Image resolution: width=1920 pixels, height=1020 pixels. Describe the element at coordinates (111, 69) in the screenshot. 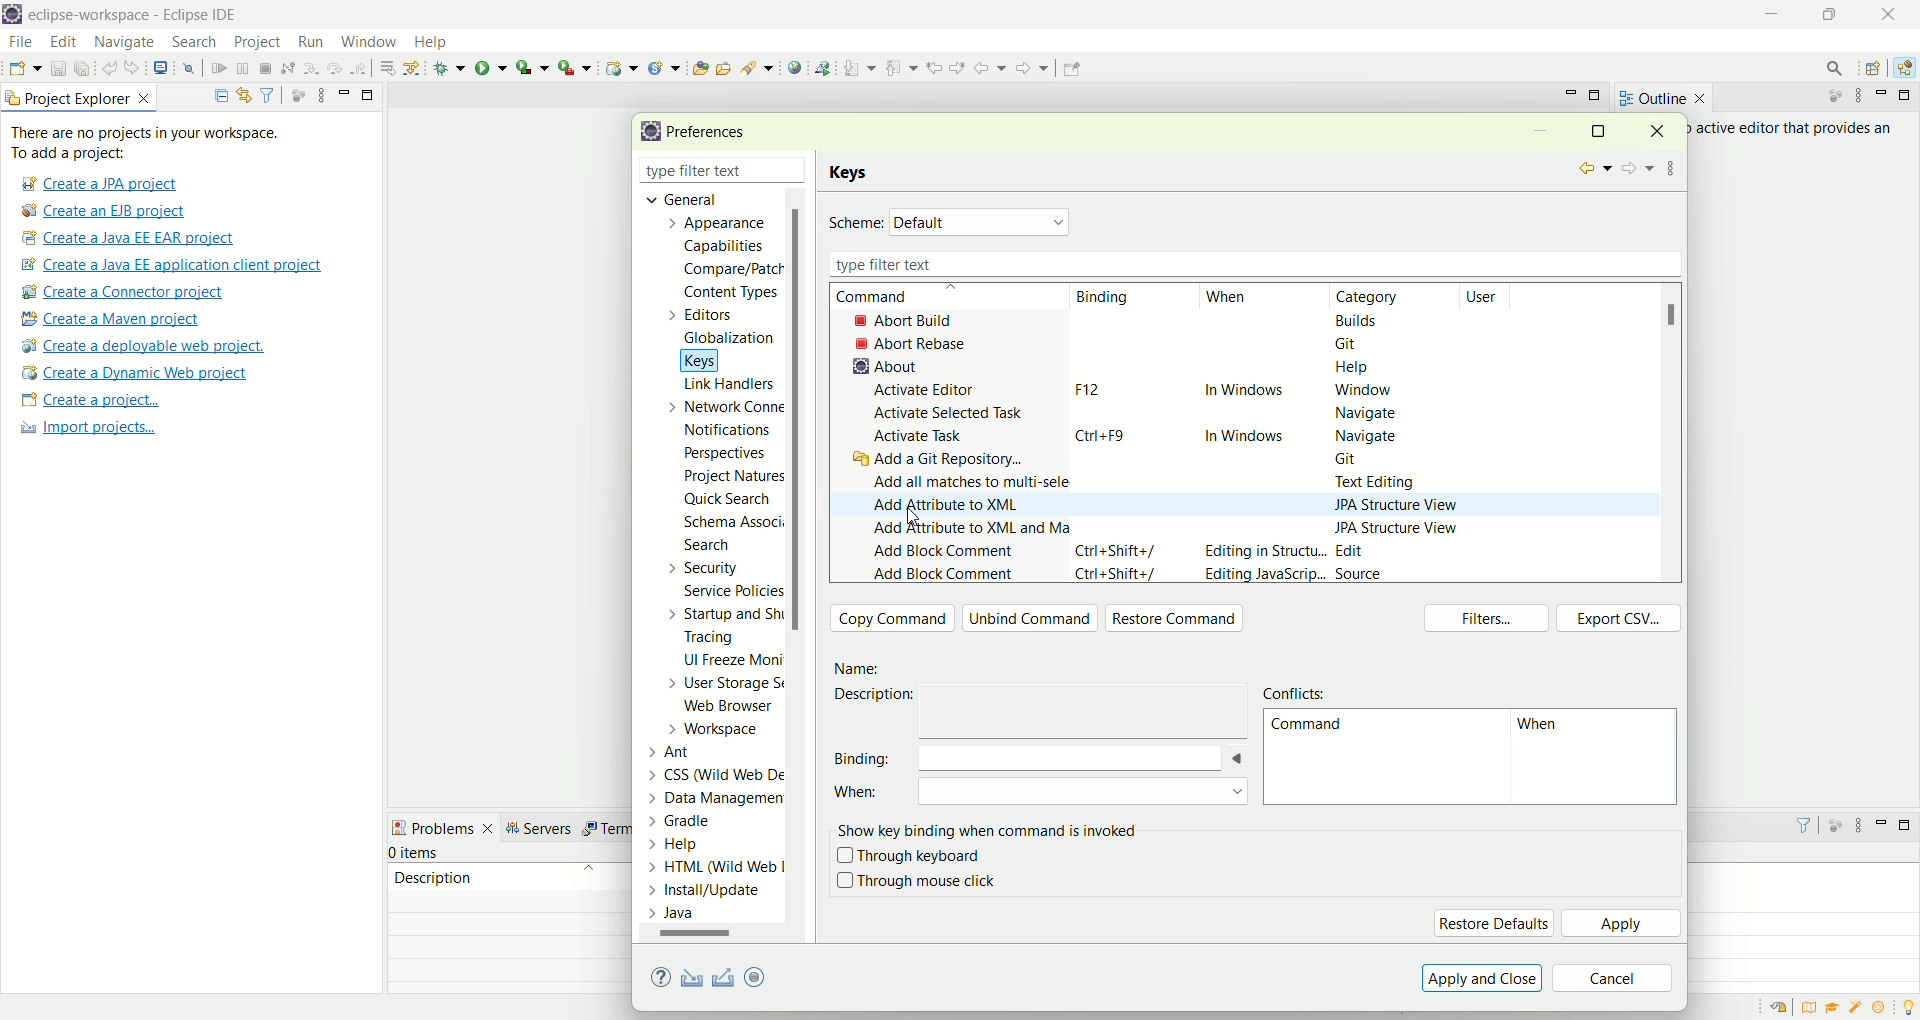

I see `undo` at that location.